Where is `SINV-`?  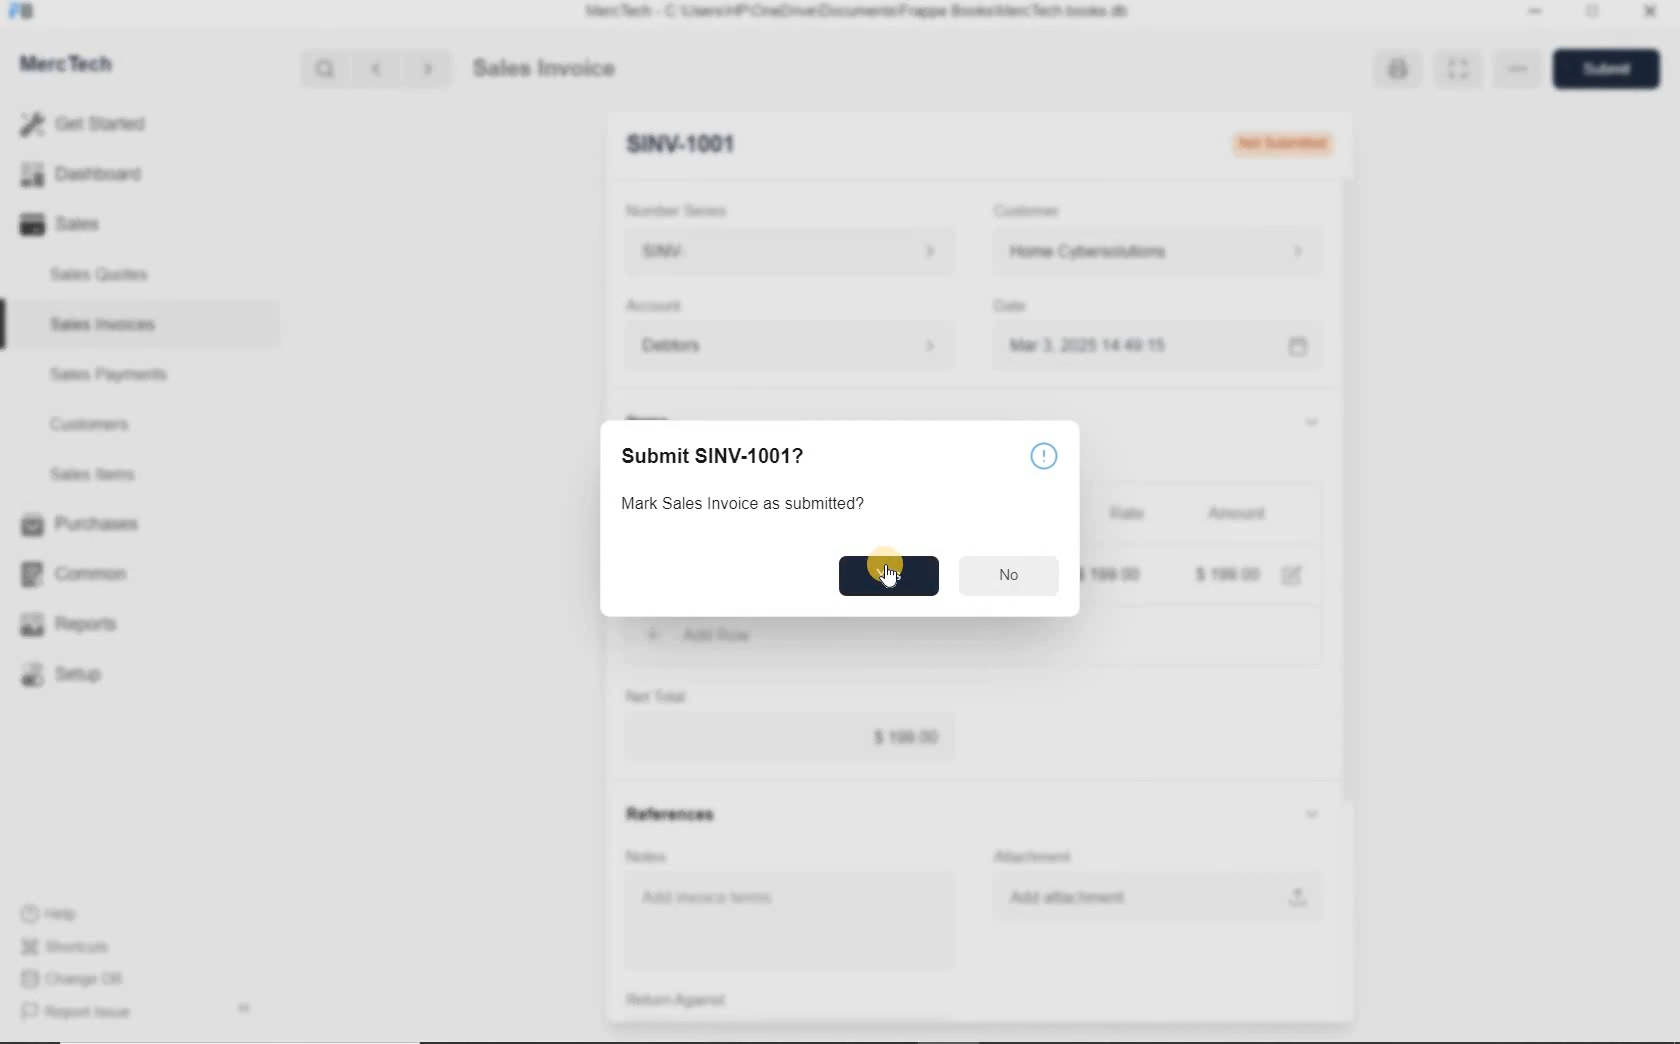
SINV- is located at coordinates (788, 252).